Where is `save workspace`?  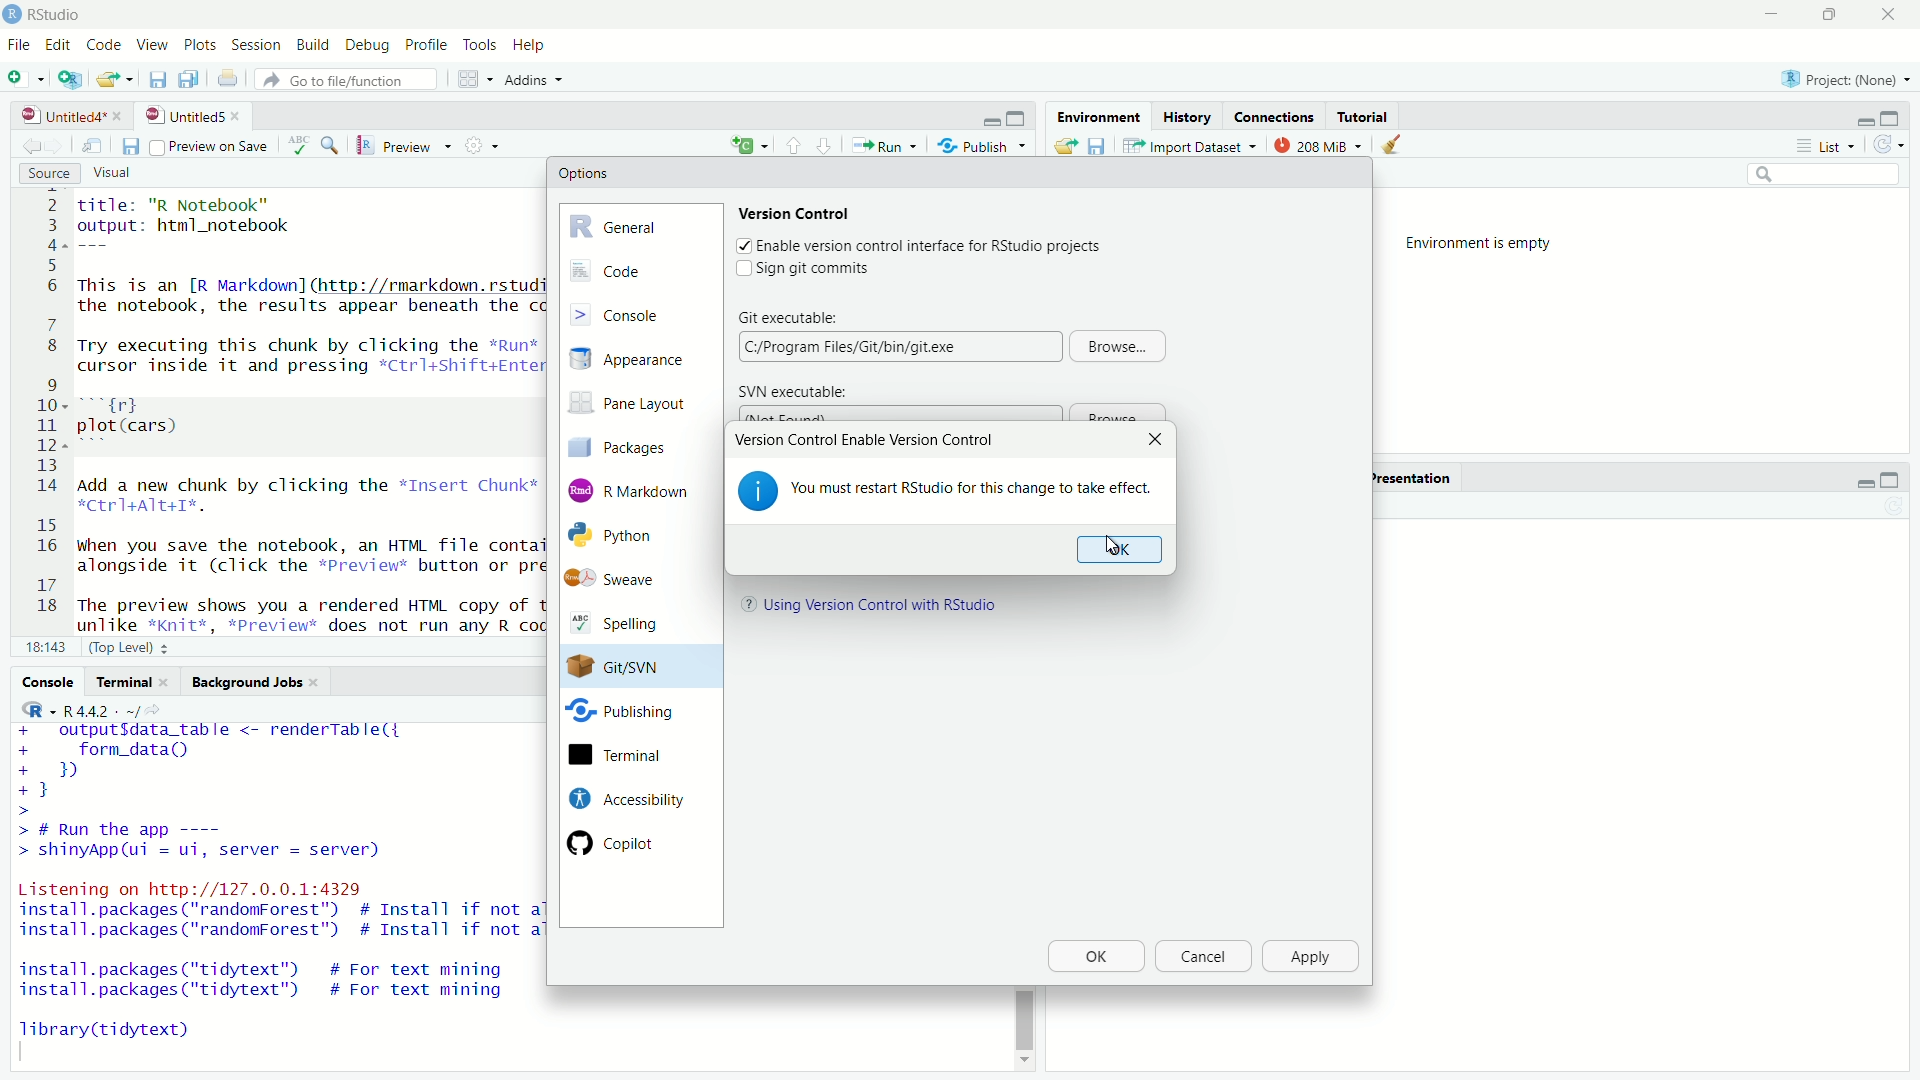
save workspace is located at coordinates (1097, 145).